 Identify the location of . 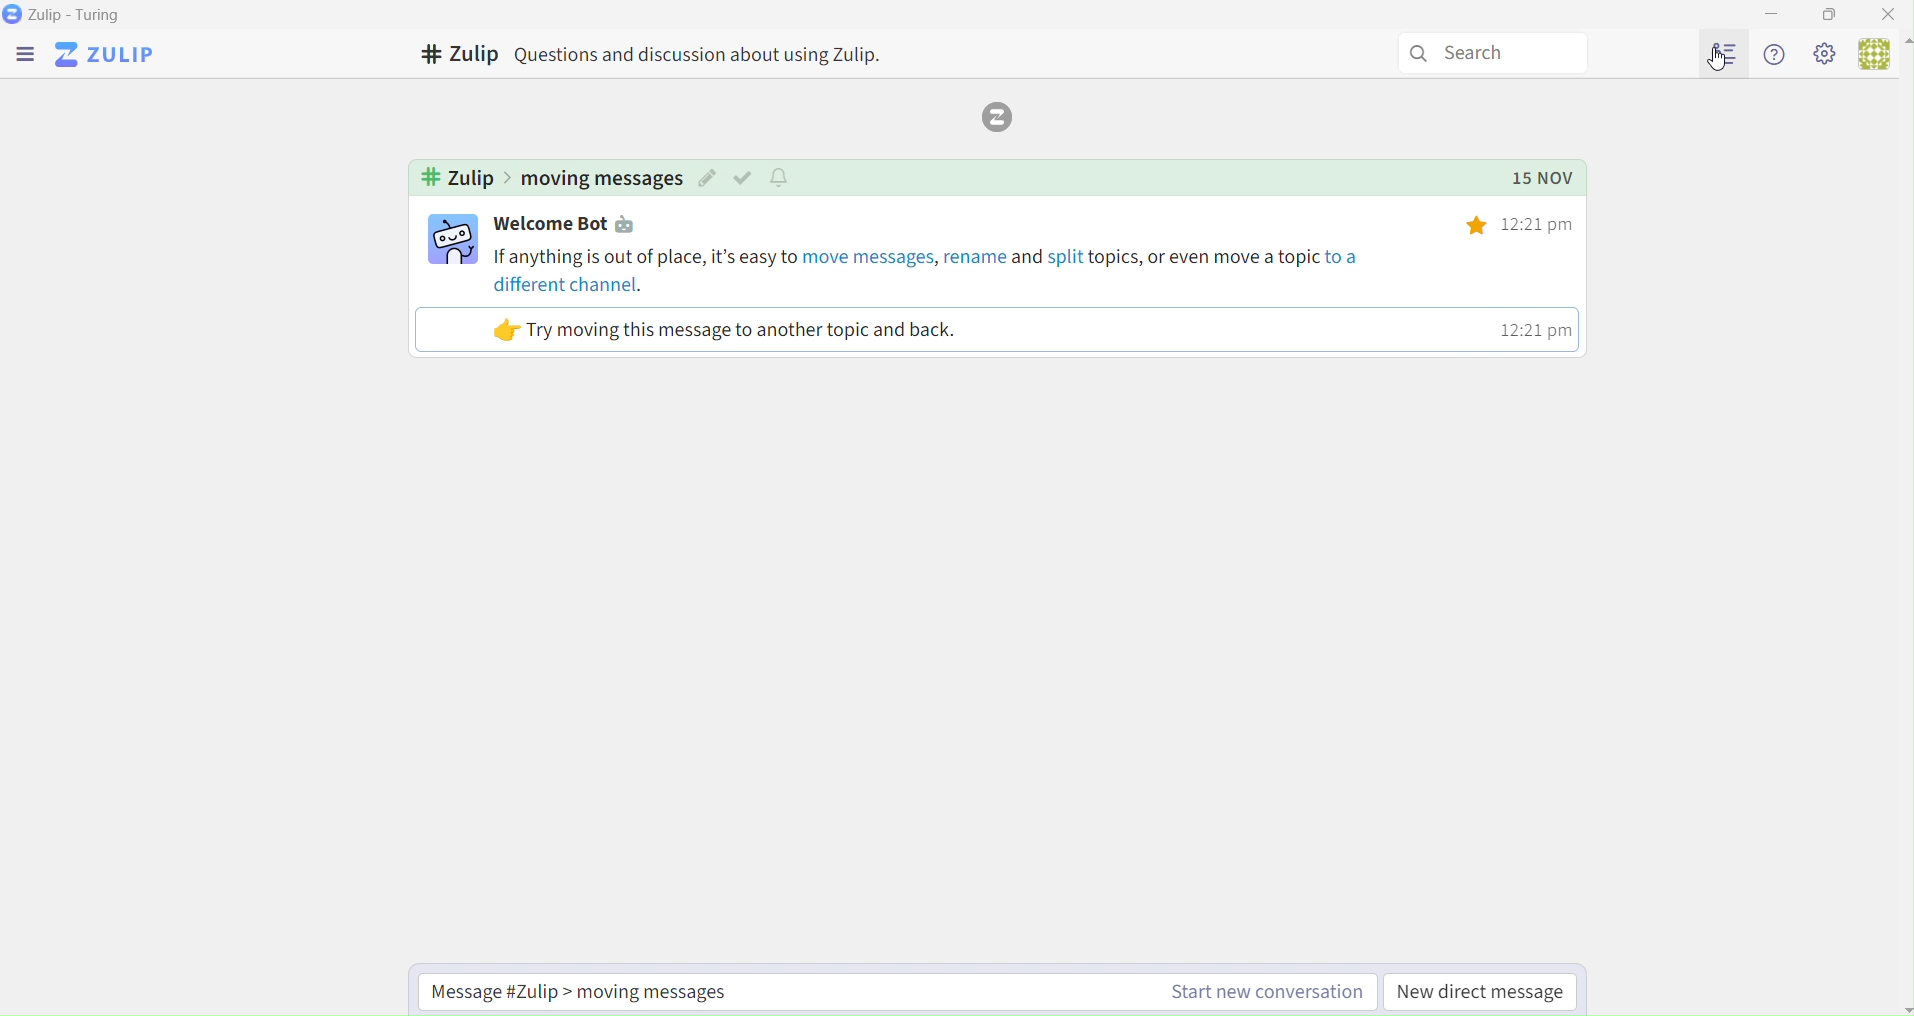
(1479, 226).